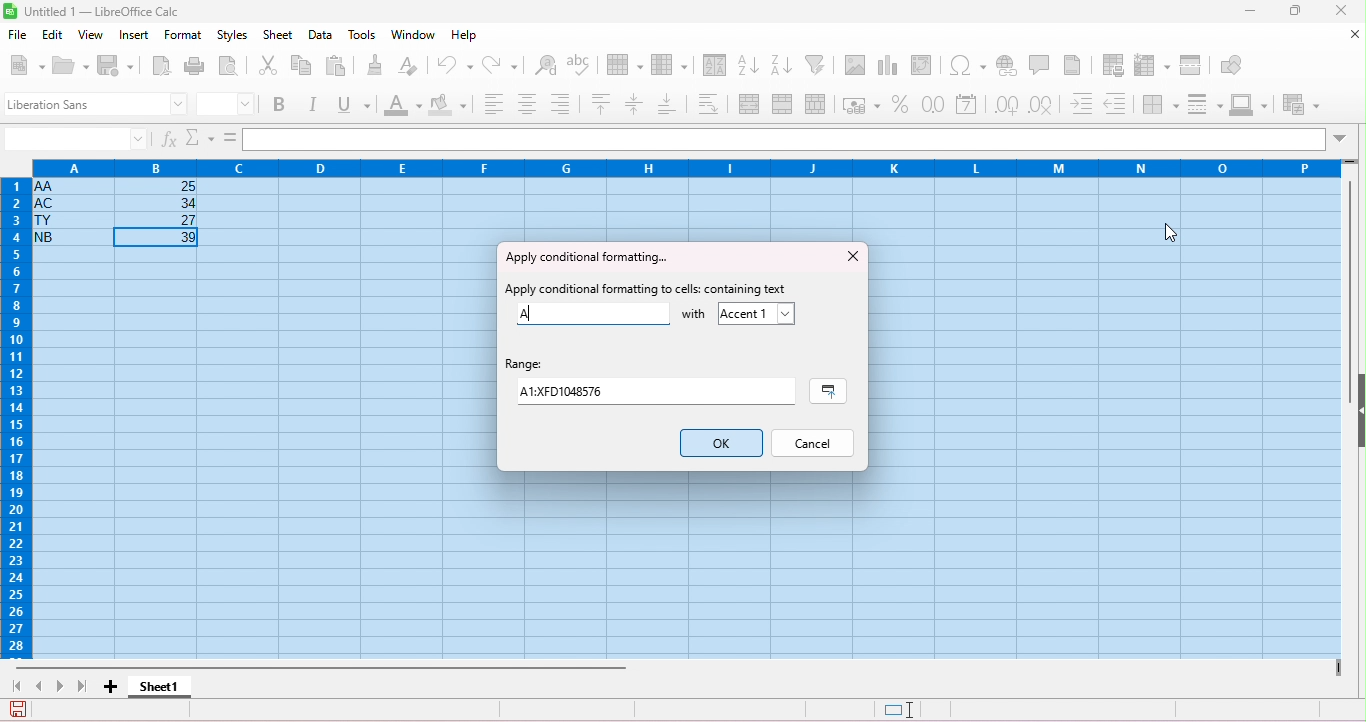 The height and width of the screenshot is (722, 1366). What do you see at coordinates (323, 667) in the screenshot?
I see `horizontal scroll bar` at bounding box center [323, 667].